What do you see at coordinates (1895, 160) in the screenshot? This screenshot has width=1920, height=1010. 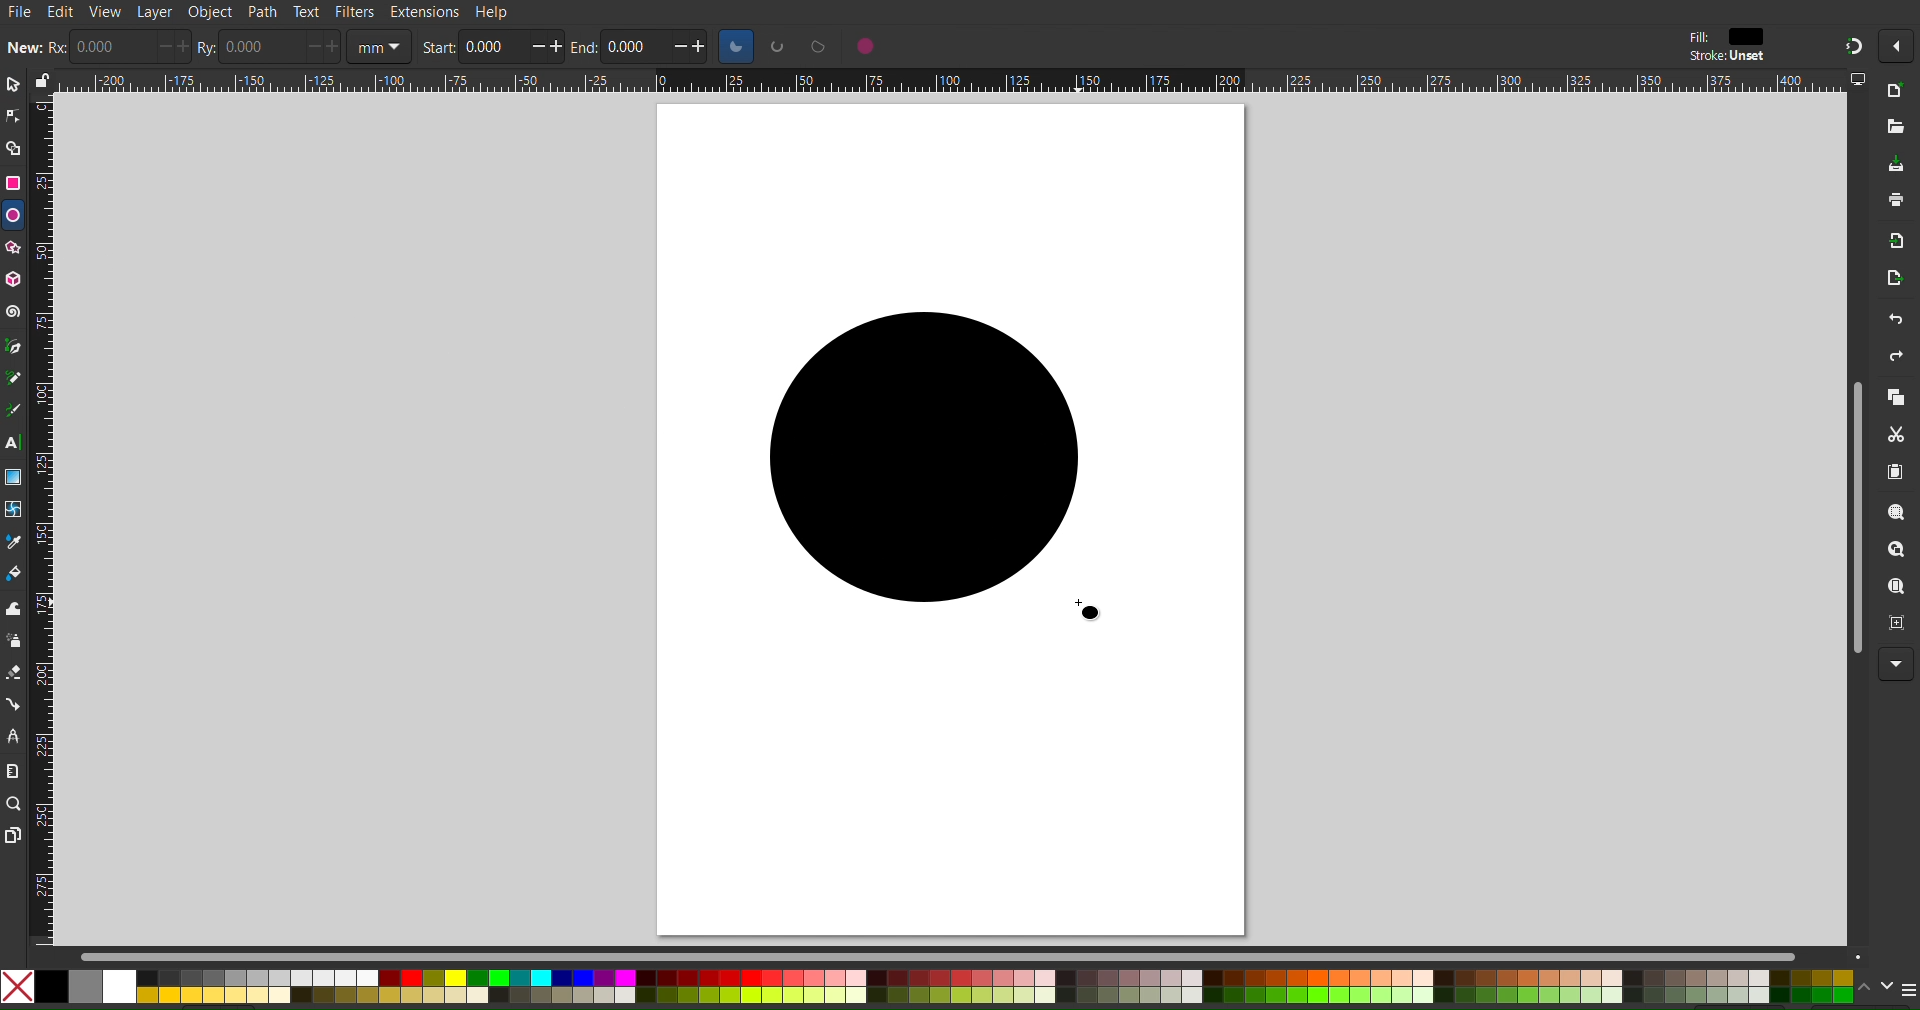 I see `Save` at bounding box center [1895, 160].